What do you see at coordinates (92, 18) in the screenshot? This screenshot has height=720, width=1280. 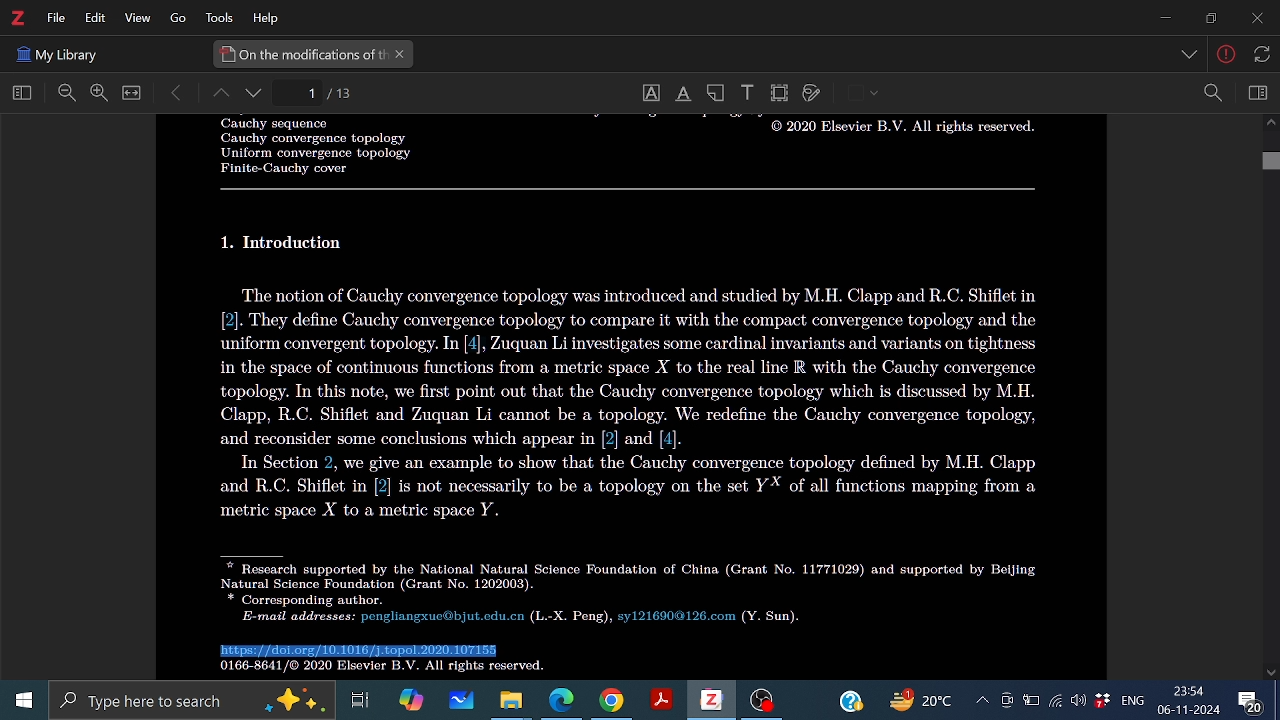 I see `Edit` at bounding box center [92, 18].